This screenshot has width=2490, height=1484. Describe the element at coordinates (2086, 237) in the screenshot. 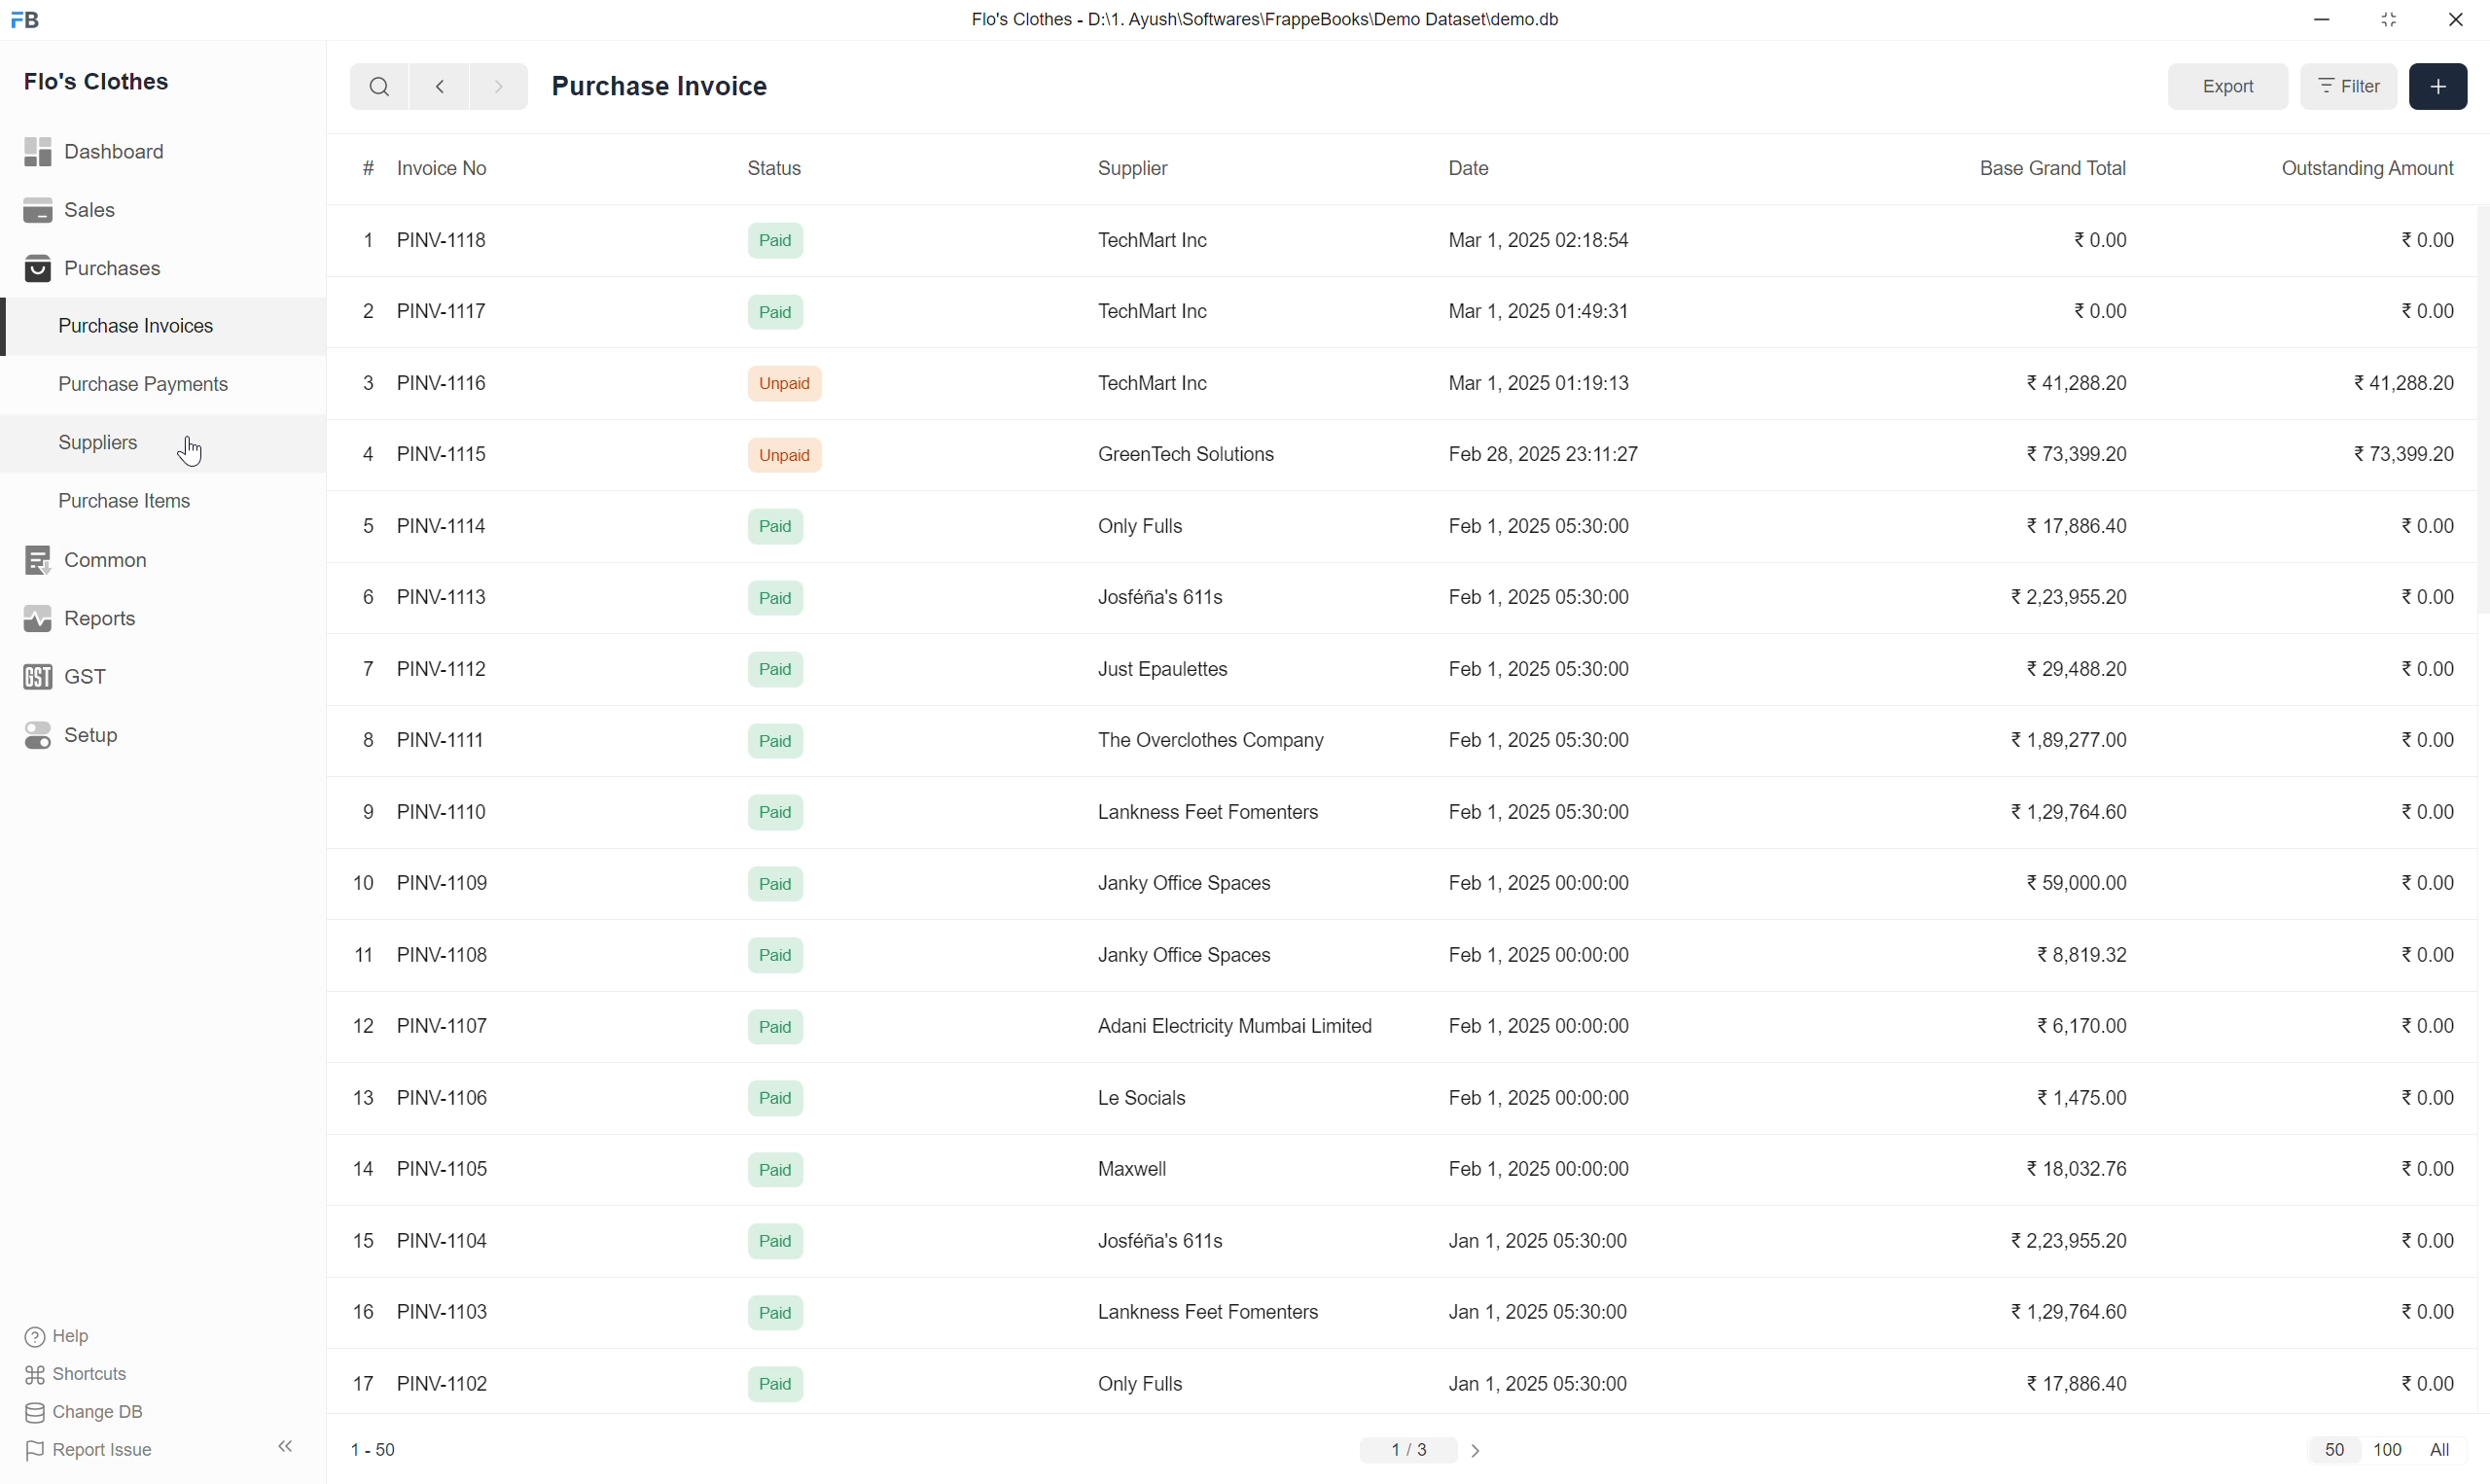

I see `20.00` at that location.